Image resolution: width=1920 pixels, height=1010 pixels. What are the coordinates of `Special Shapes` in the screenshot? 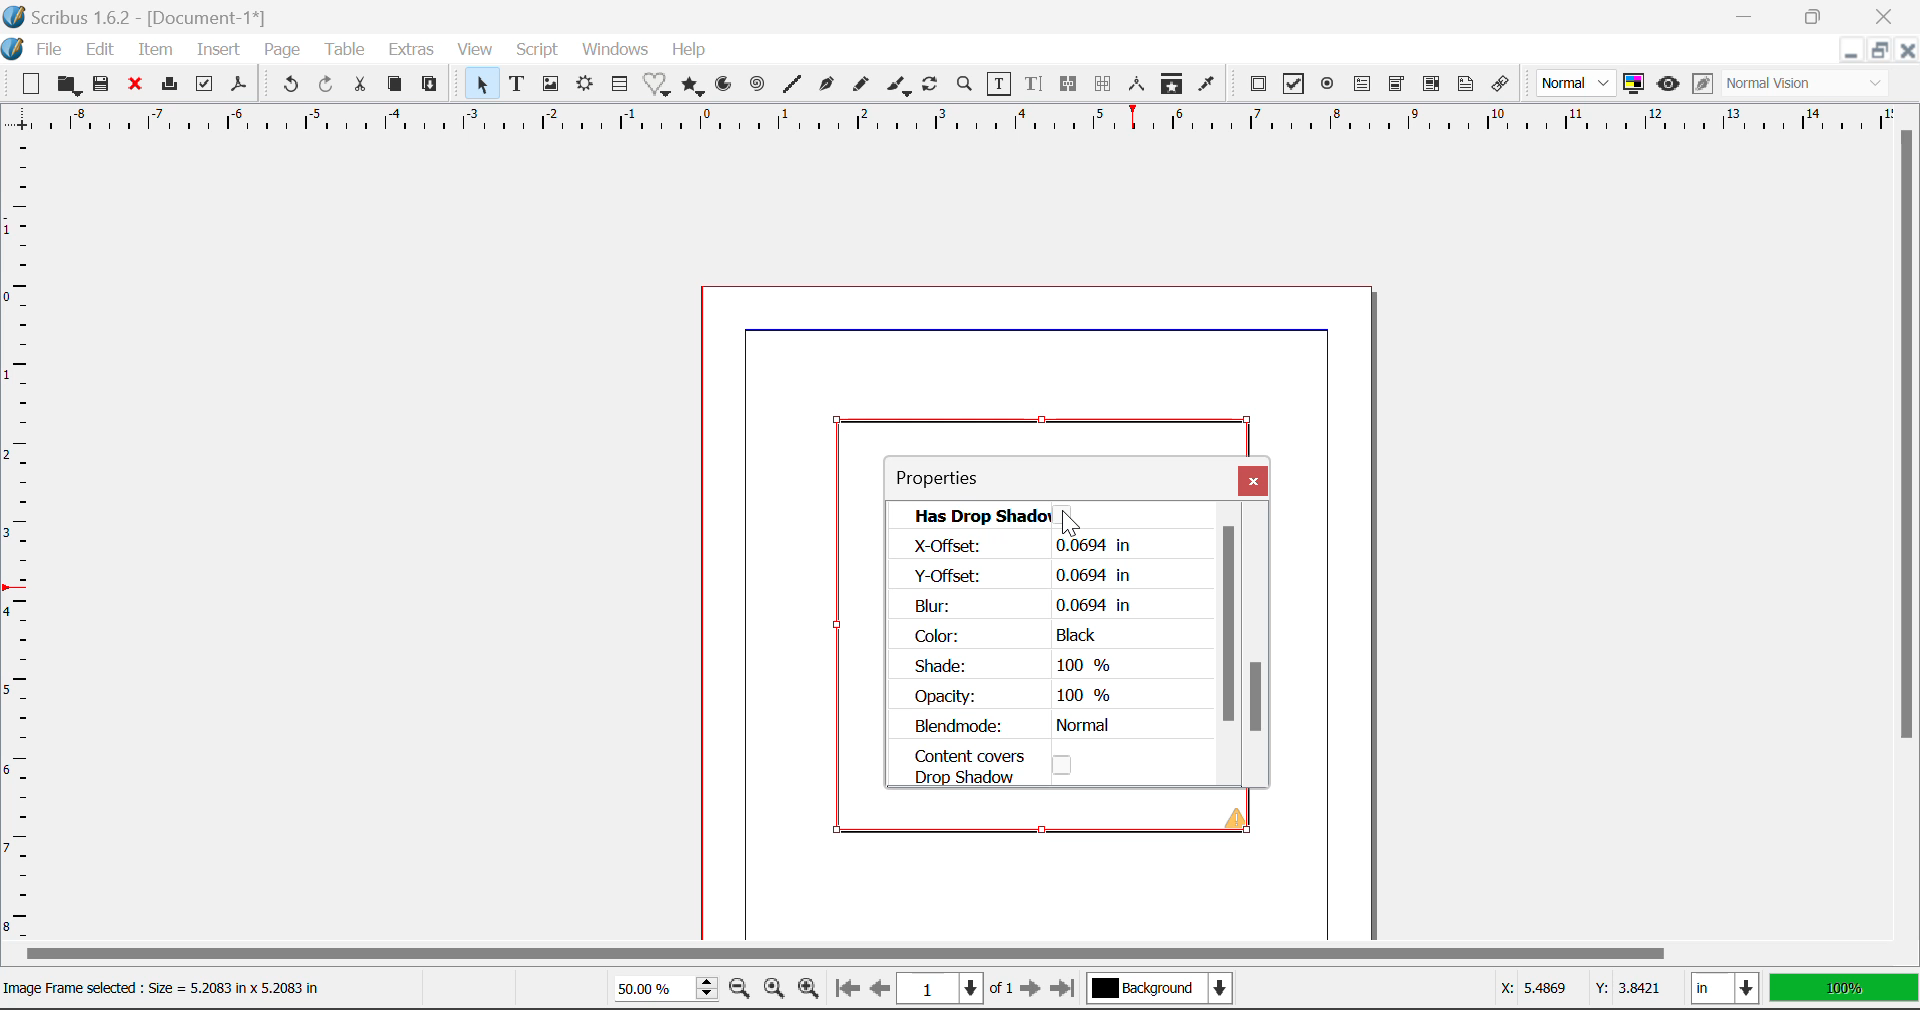 It's located at (660, 87).